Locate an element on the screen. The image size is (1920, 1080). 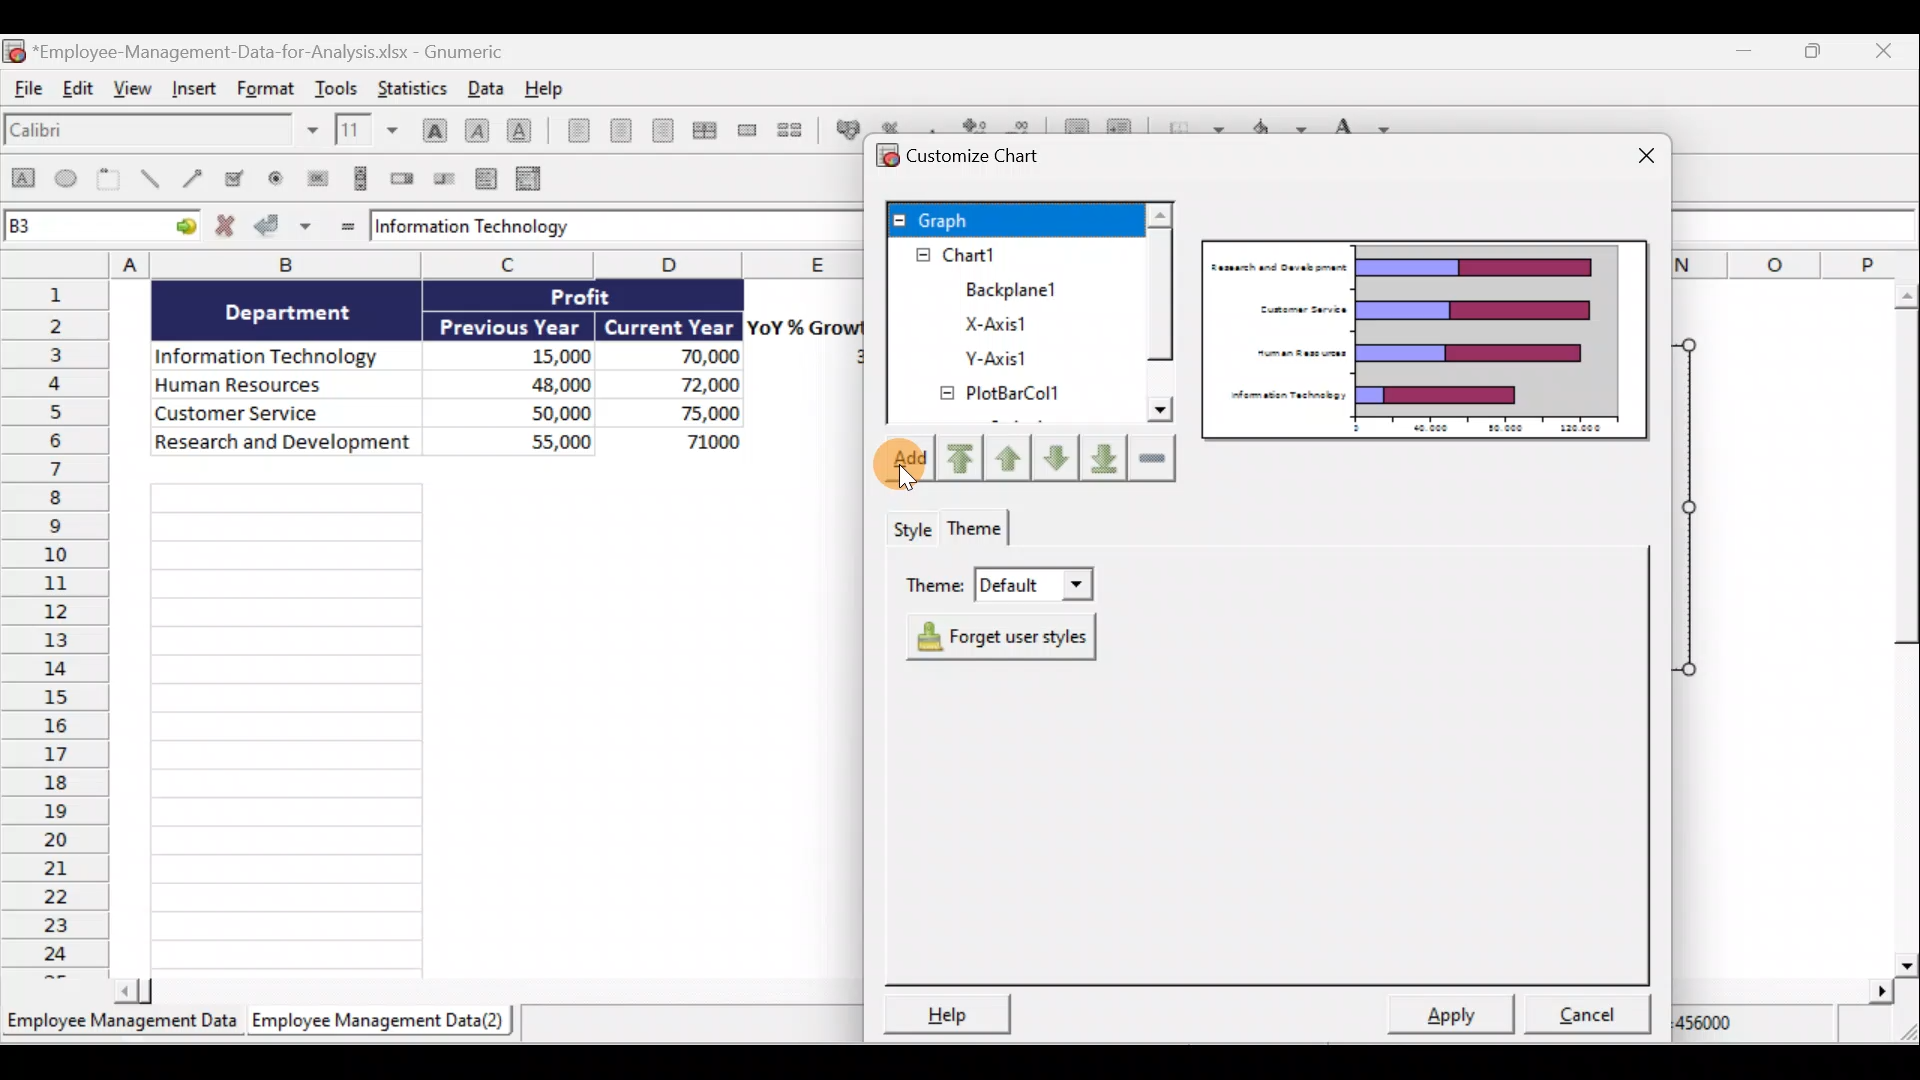
Enter formula is located at coordinates (344, 226).